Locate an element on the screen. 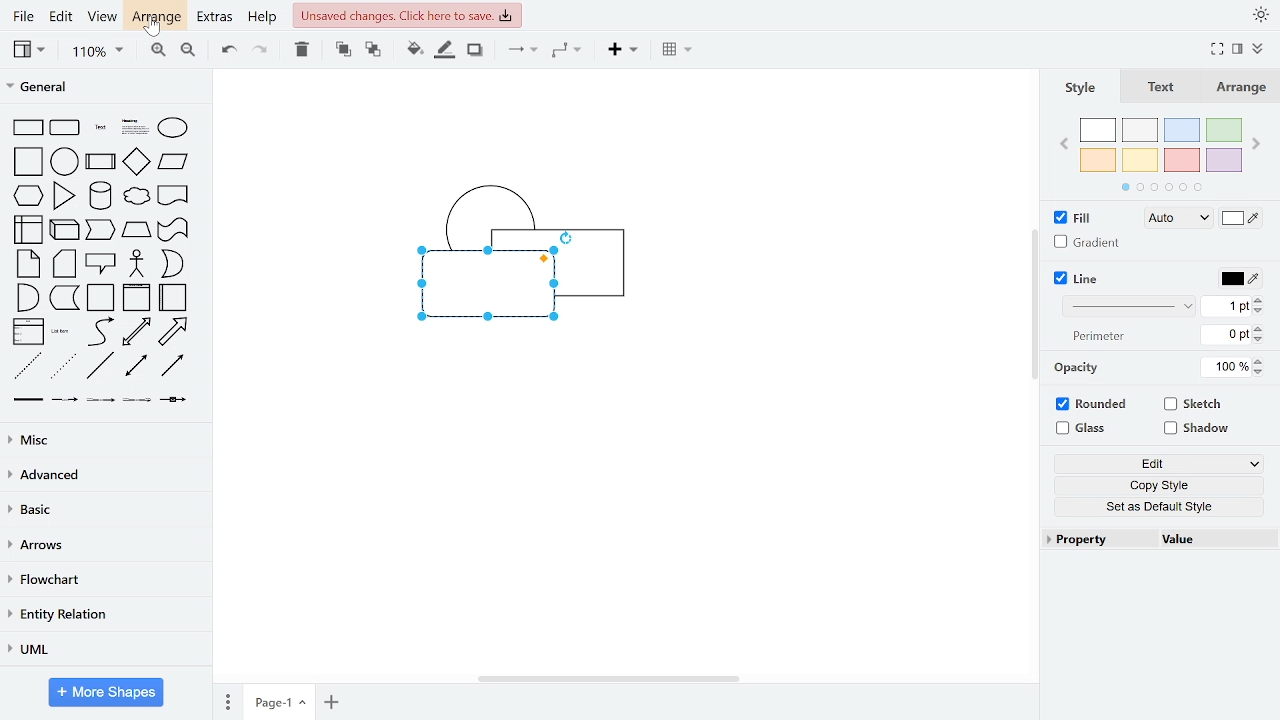 Image resolution: width=1280 pixels, height=720 pixels. process is located at coordinates (100, 163).